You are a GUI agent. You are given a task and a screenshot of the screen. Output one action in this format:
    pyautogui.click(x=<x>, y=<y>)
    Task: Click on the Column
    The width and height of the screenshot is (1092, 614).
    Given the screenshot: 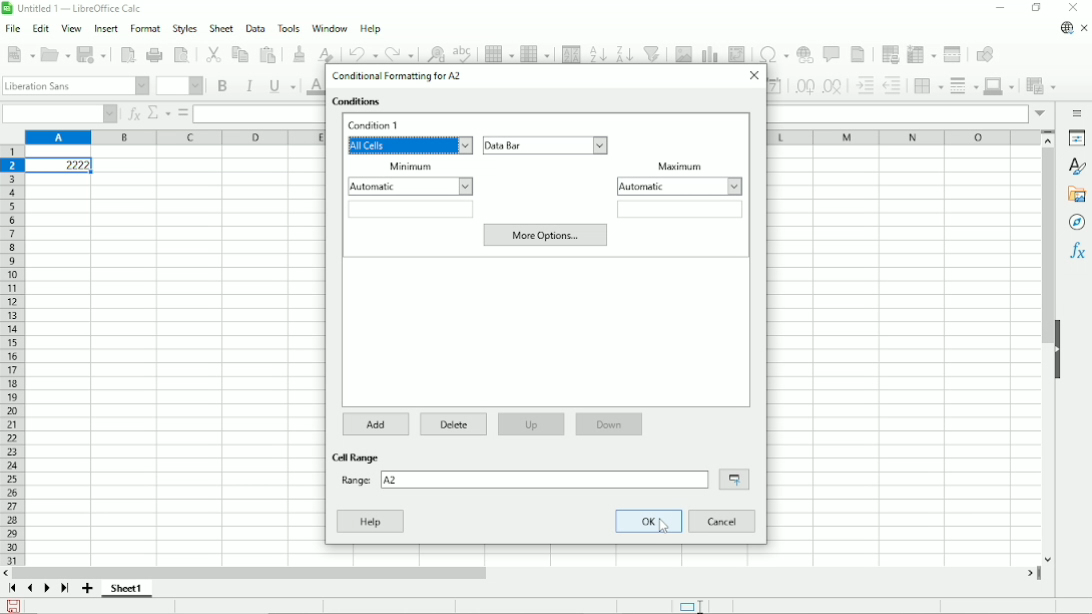 What is the action you would take?
    pyautogui.click(x=536, y=54)
    